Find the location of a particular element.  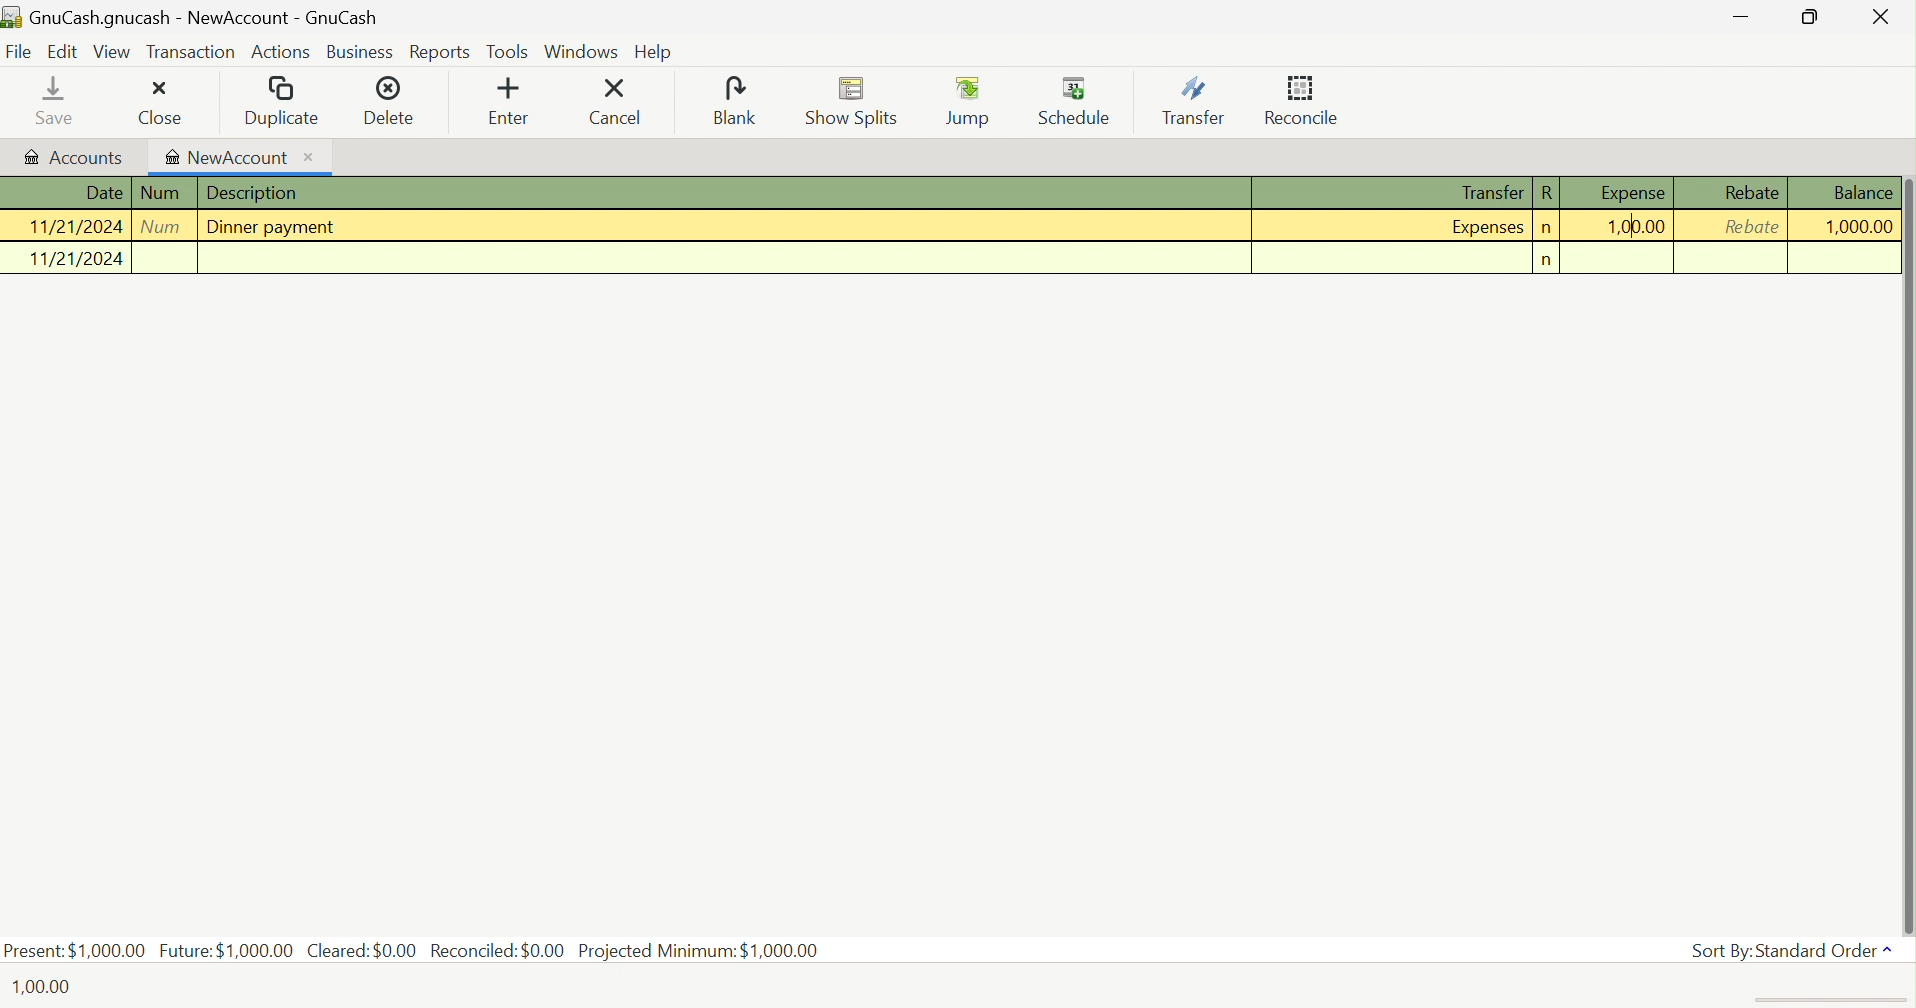

Balance is located at coordinates (1863, 194).